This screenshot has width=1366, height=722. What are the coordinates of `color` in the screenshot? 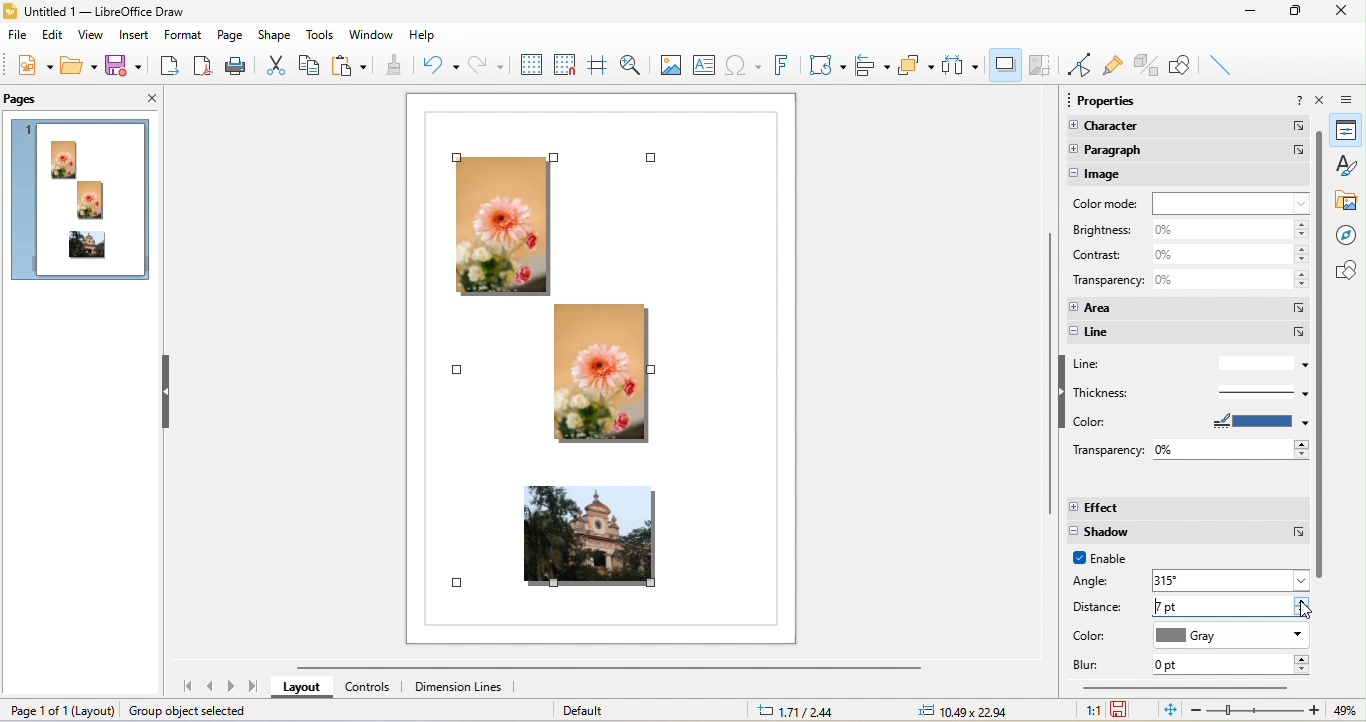 It's located at (1190, 422).